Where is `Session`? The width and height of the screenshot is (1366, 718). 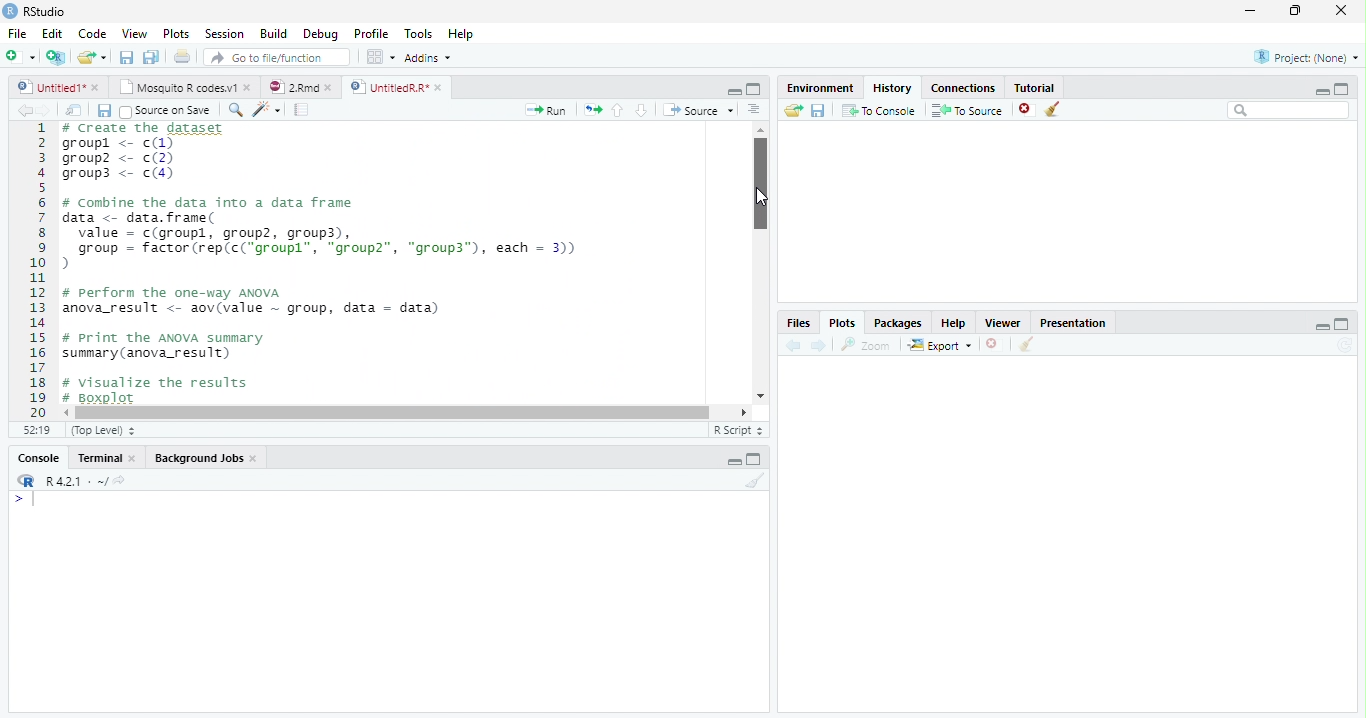
Session is located at coordinates (225, 34).